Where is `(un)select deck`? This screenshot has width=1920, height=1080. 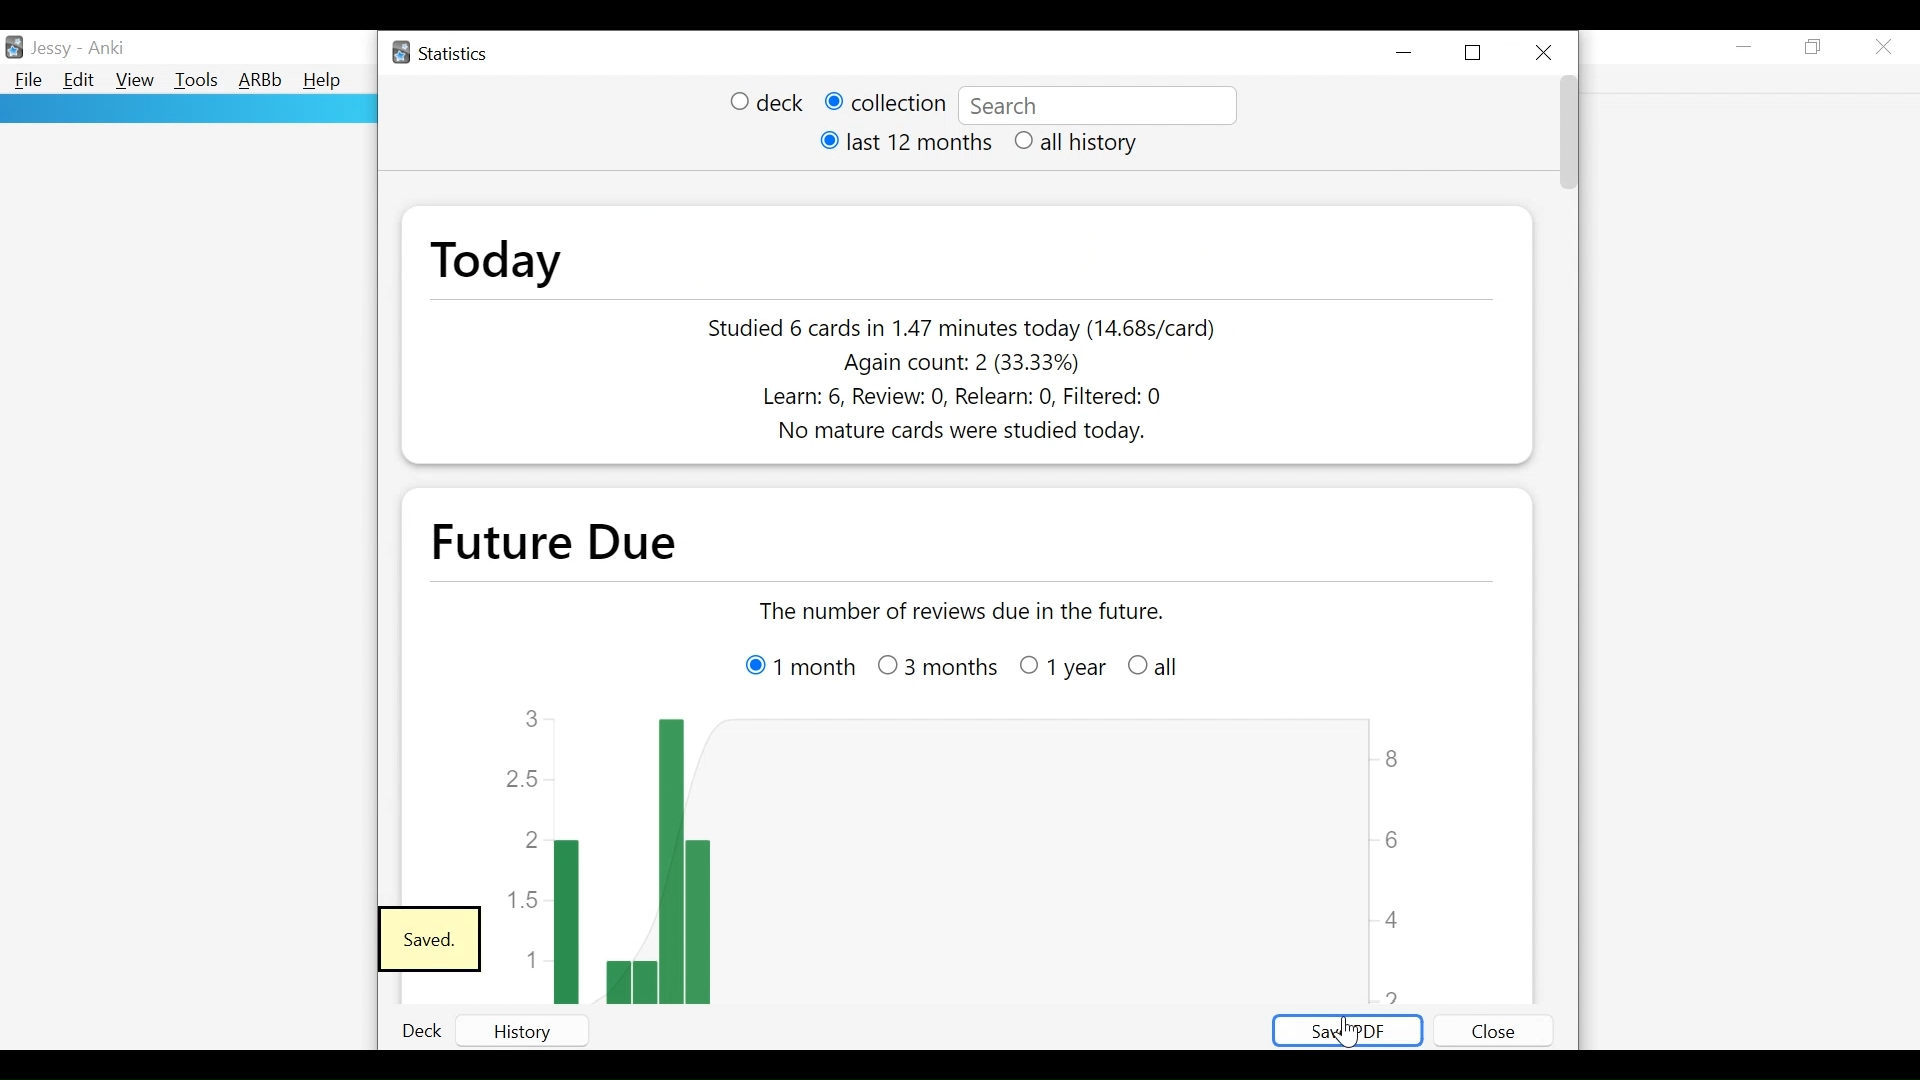
(un)select deck is located at coordinates (766, 104).